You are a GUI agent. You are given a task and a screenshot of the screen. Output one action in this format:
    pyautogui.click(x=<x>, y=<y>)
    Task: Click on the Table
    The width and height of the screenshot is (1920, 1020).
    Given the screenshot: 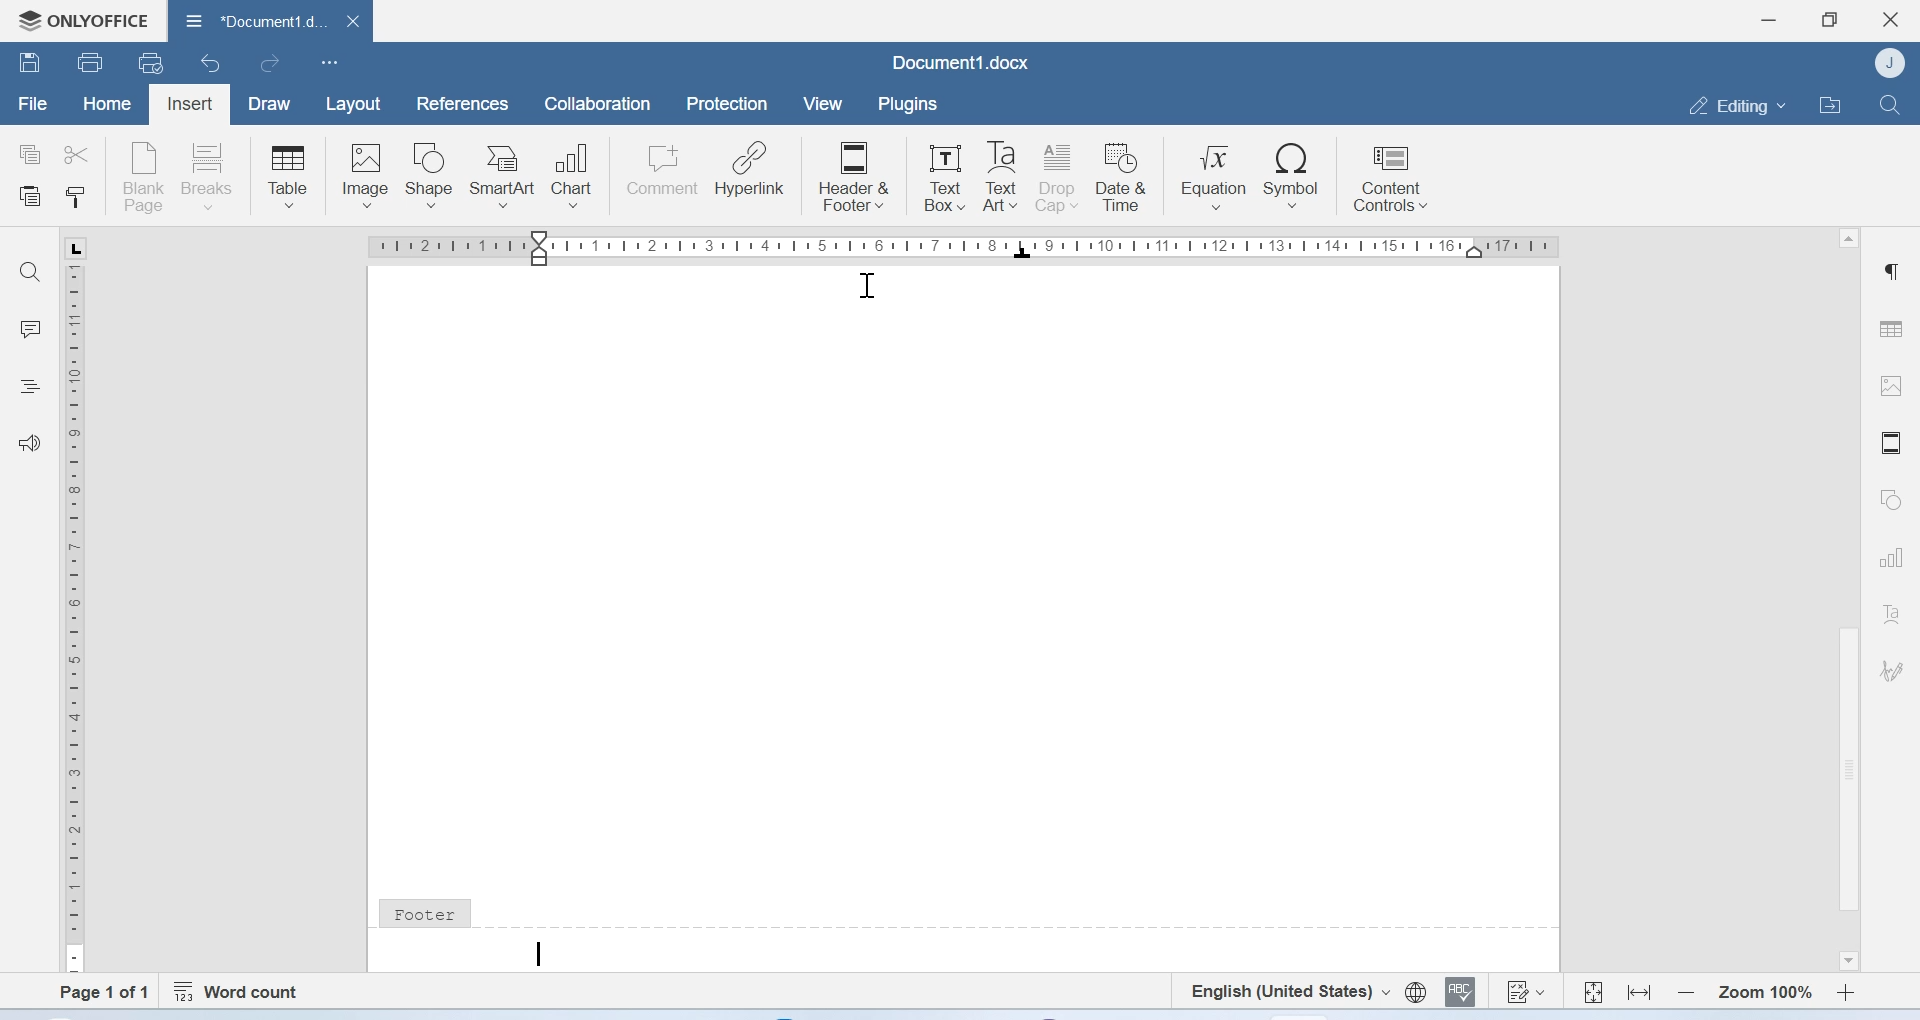 What is the action you would take?
    pyautogui.click(x=1894, y=323)
    